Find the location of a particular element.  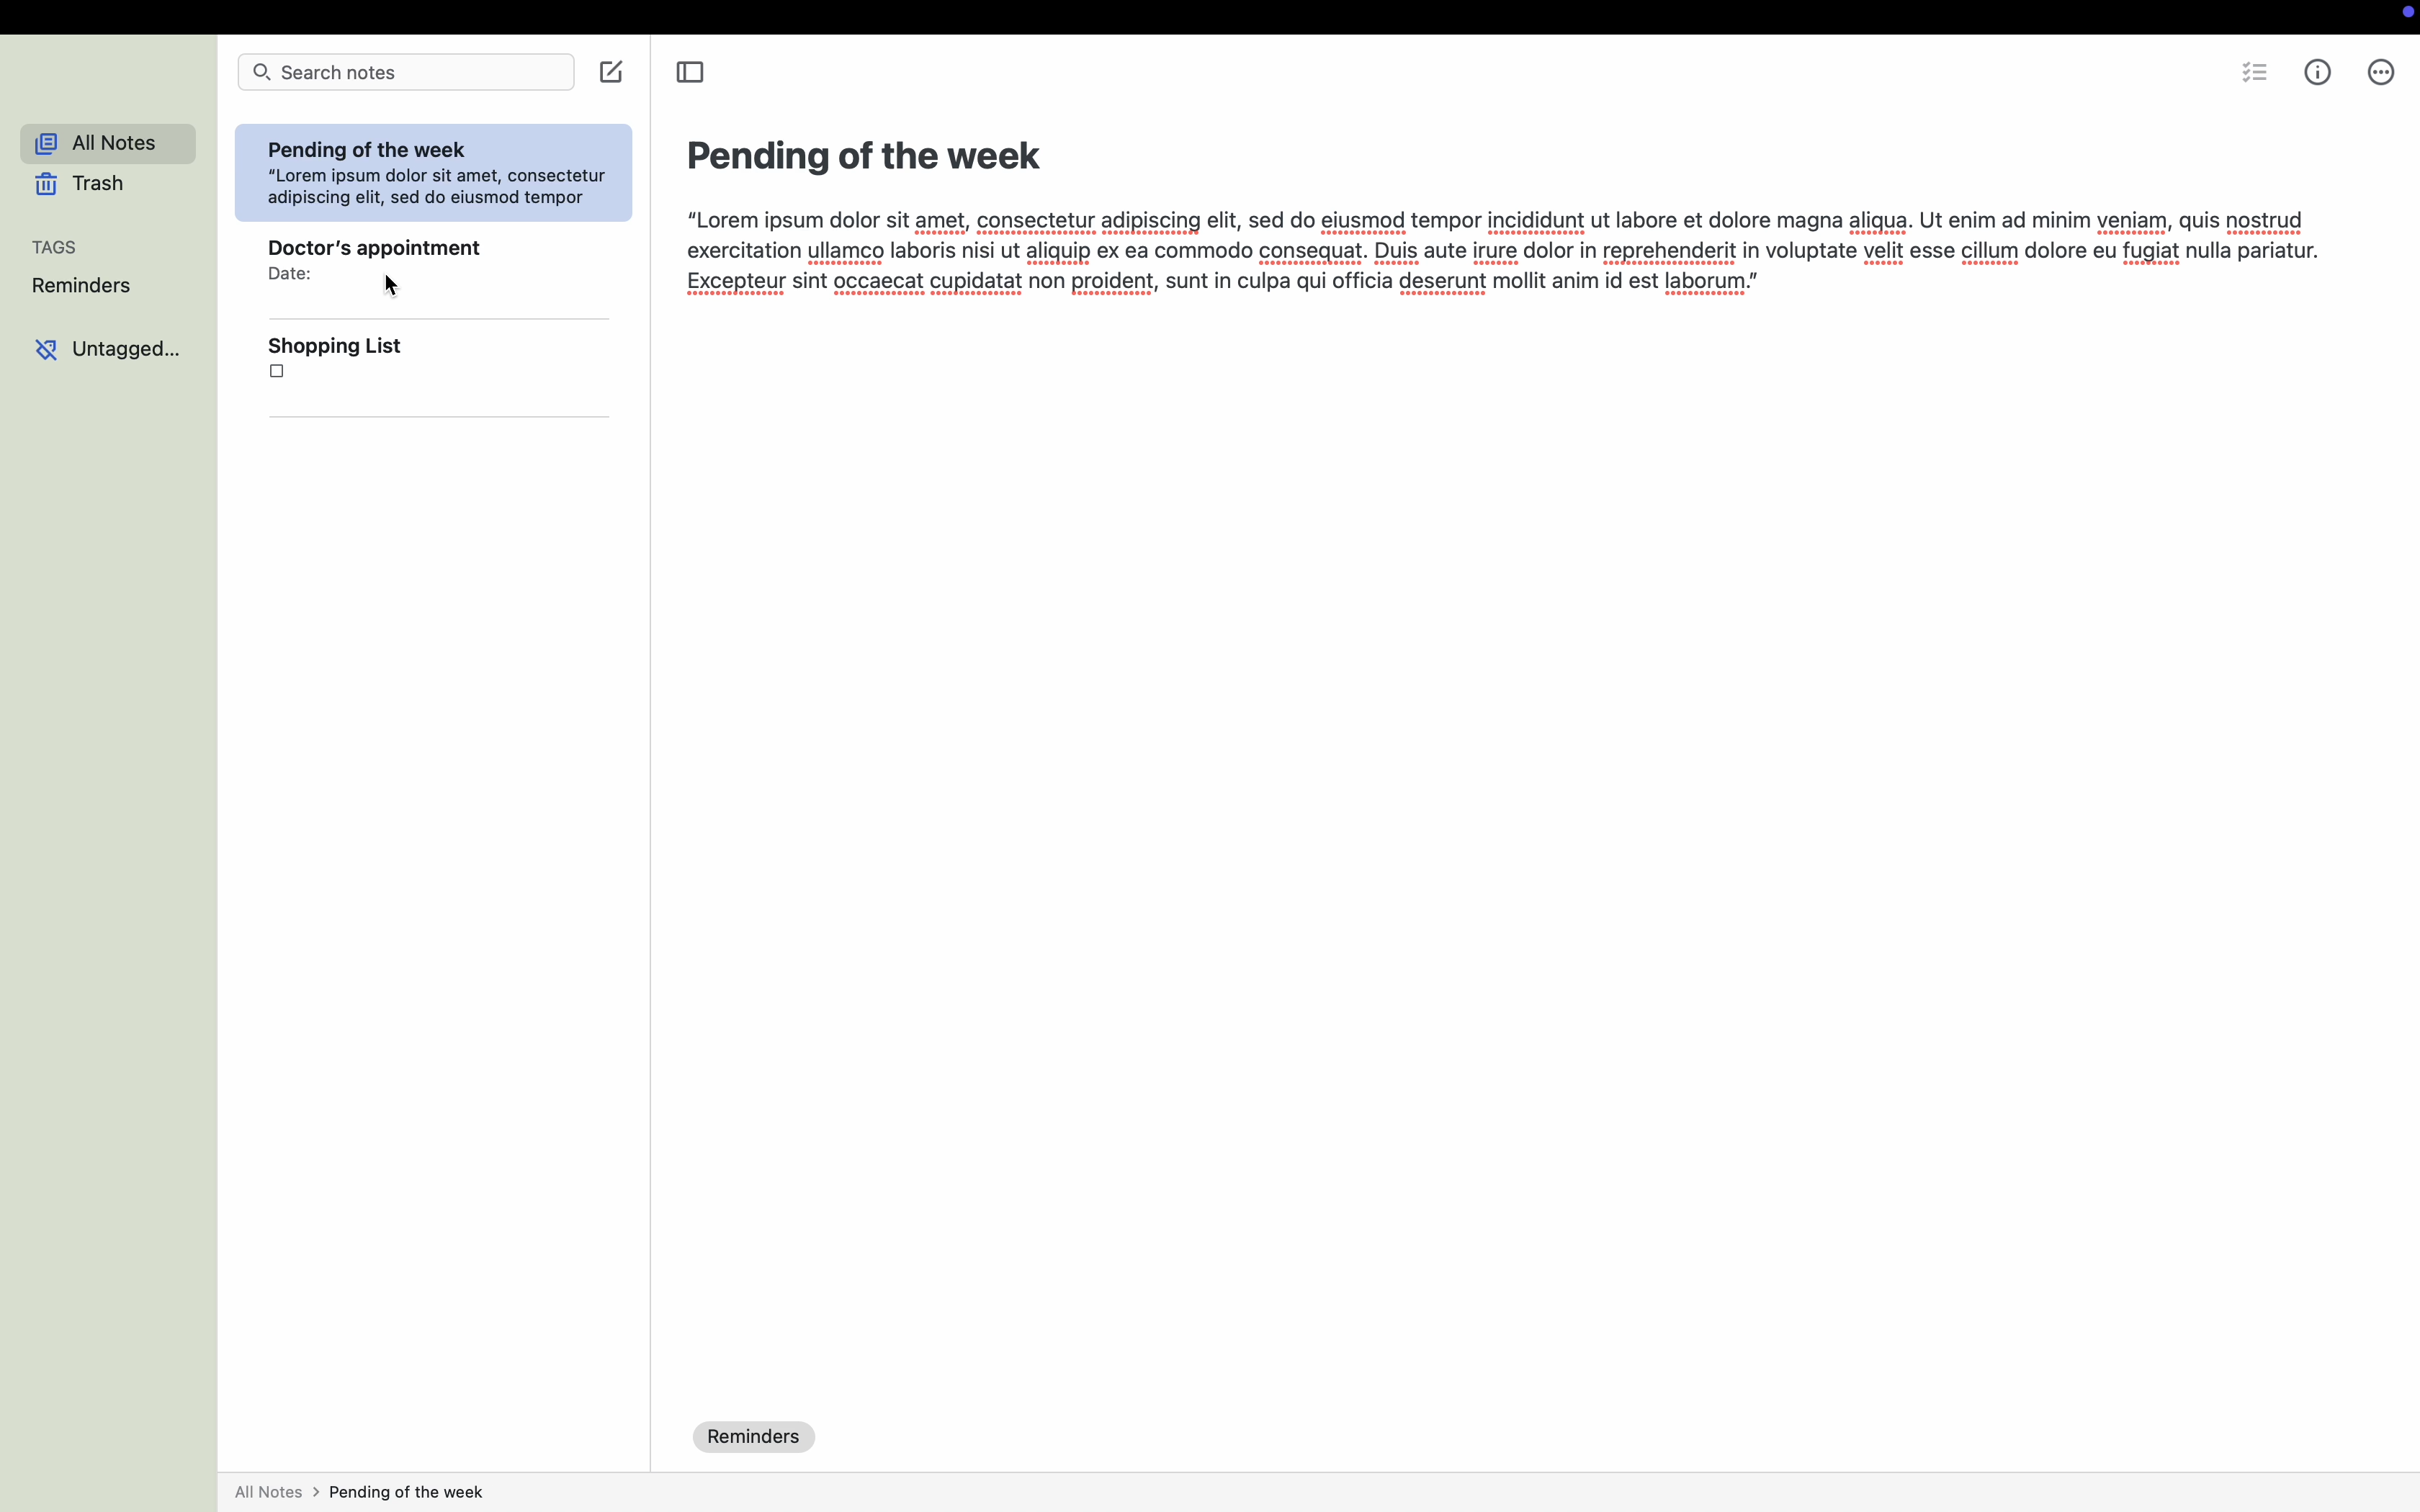

search bar is located at coordinates (408, 72).